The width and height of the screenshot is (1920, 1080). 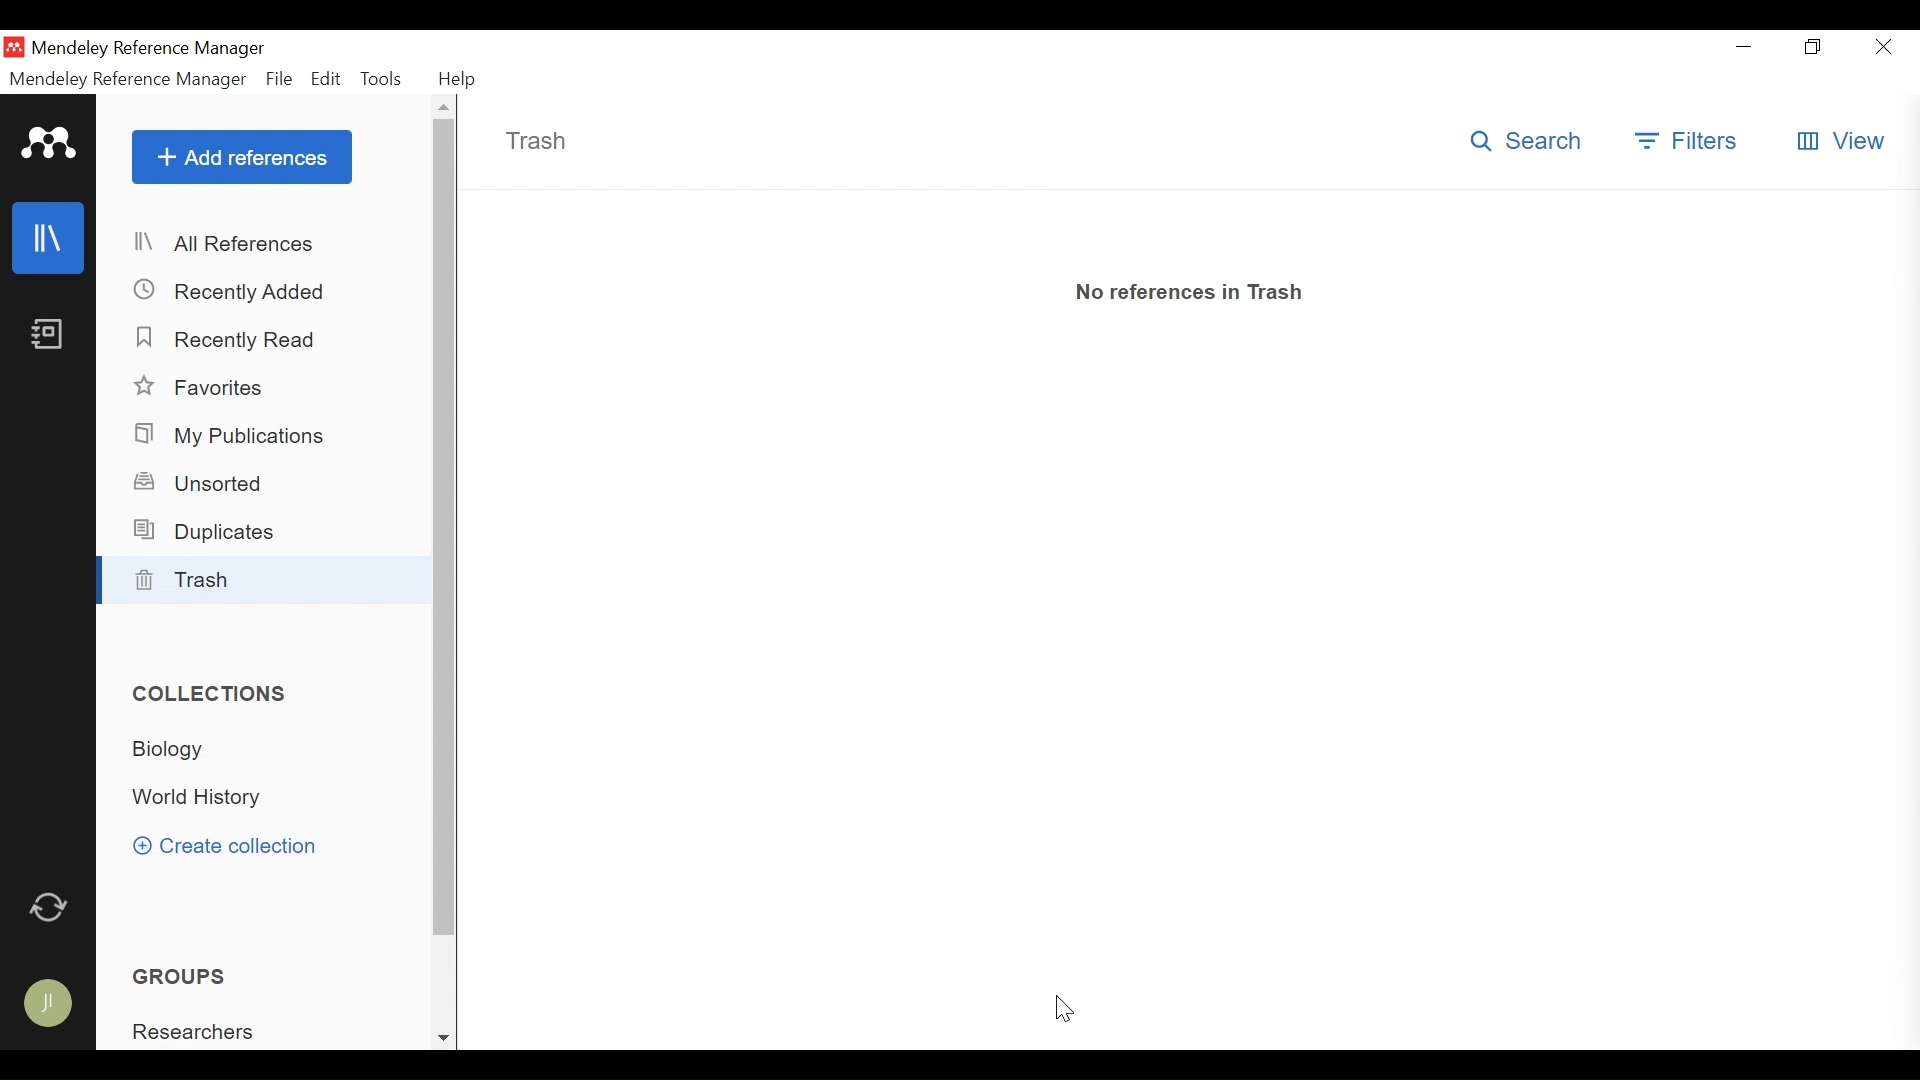 I want to click on Help, so click(x=455, y=78).